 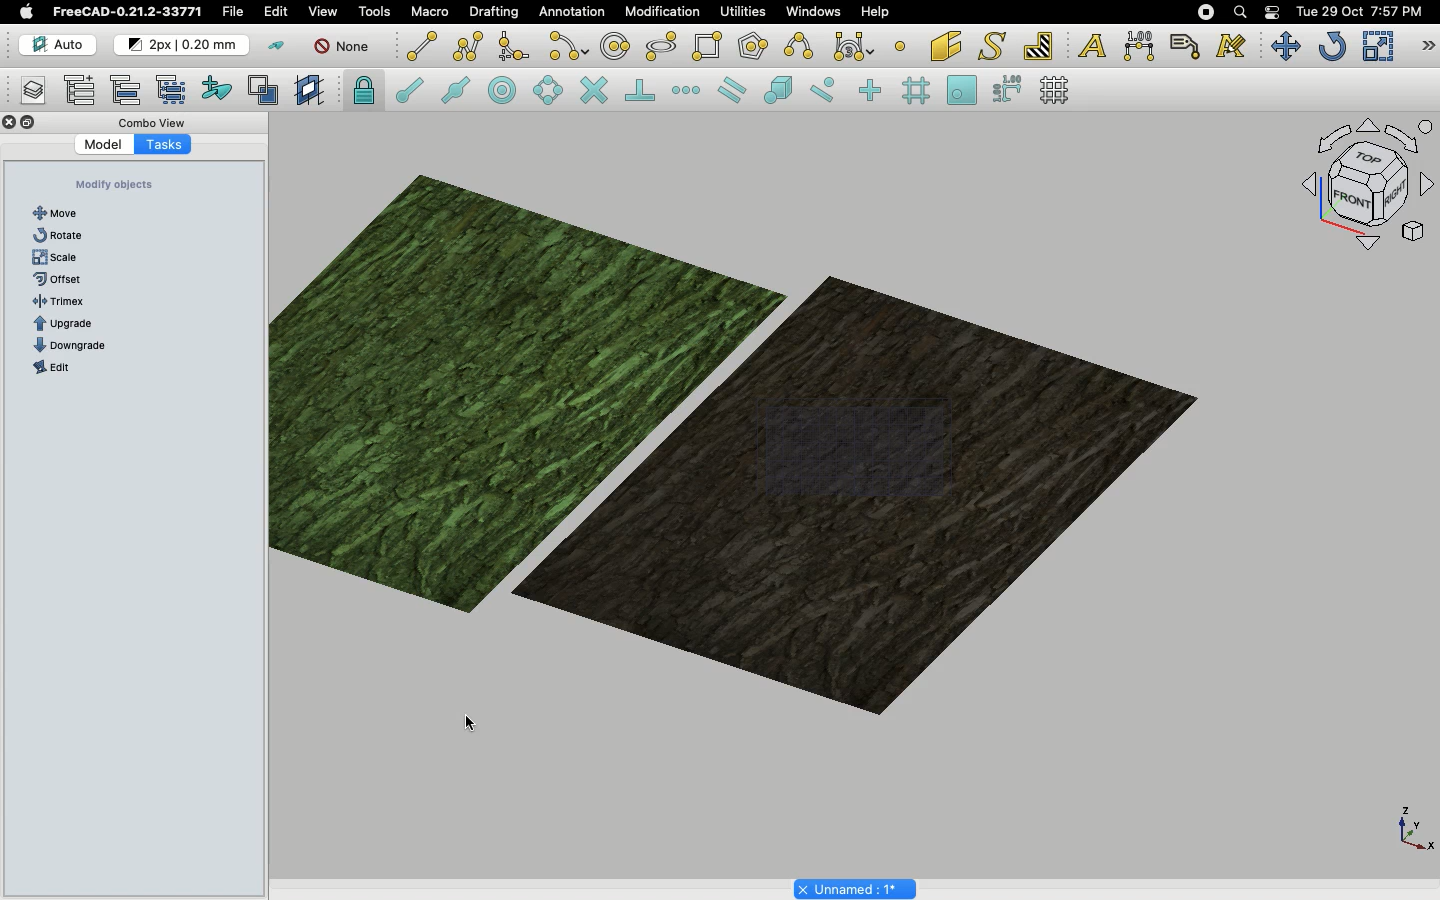 What do you see at coordinates (218, 87) in the screenshot?
I see `Add to construction group` at bounding box center [218, 87].